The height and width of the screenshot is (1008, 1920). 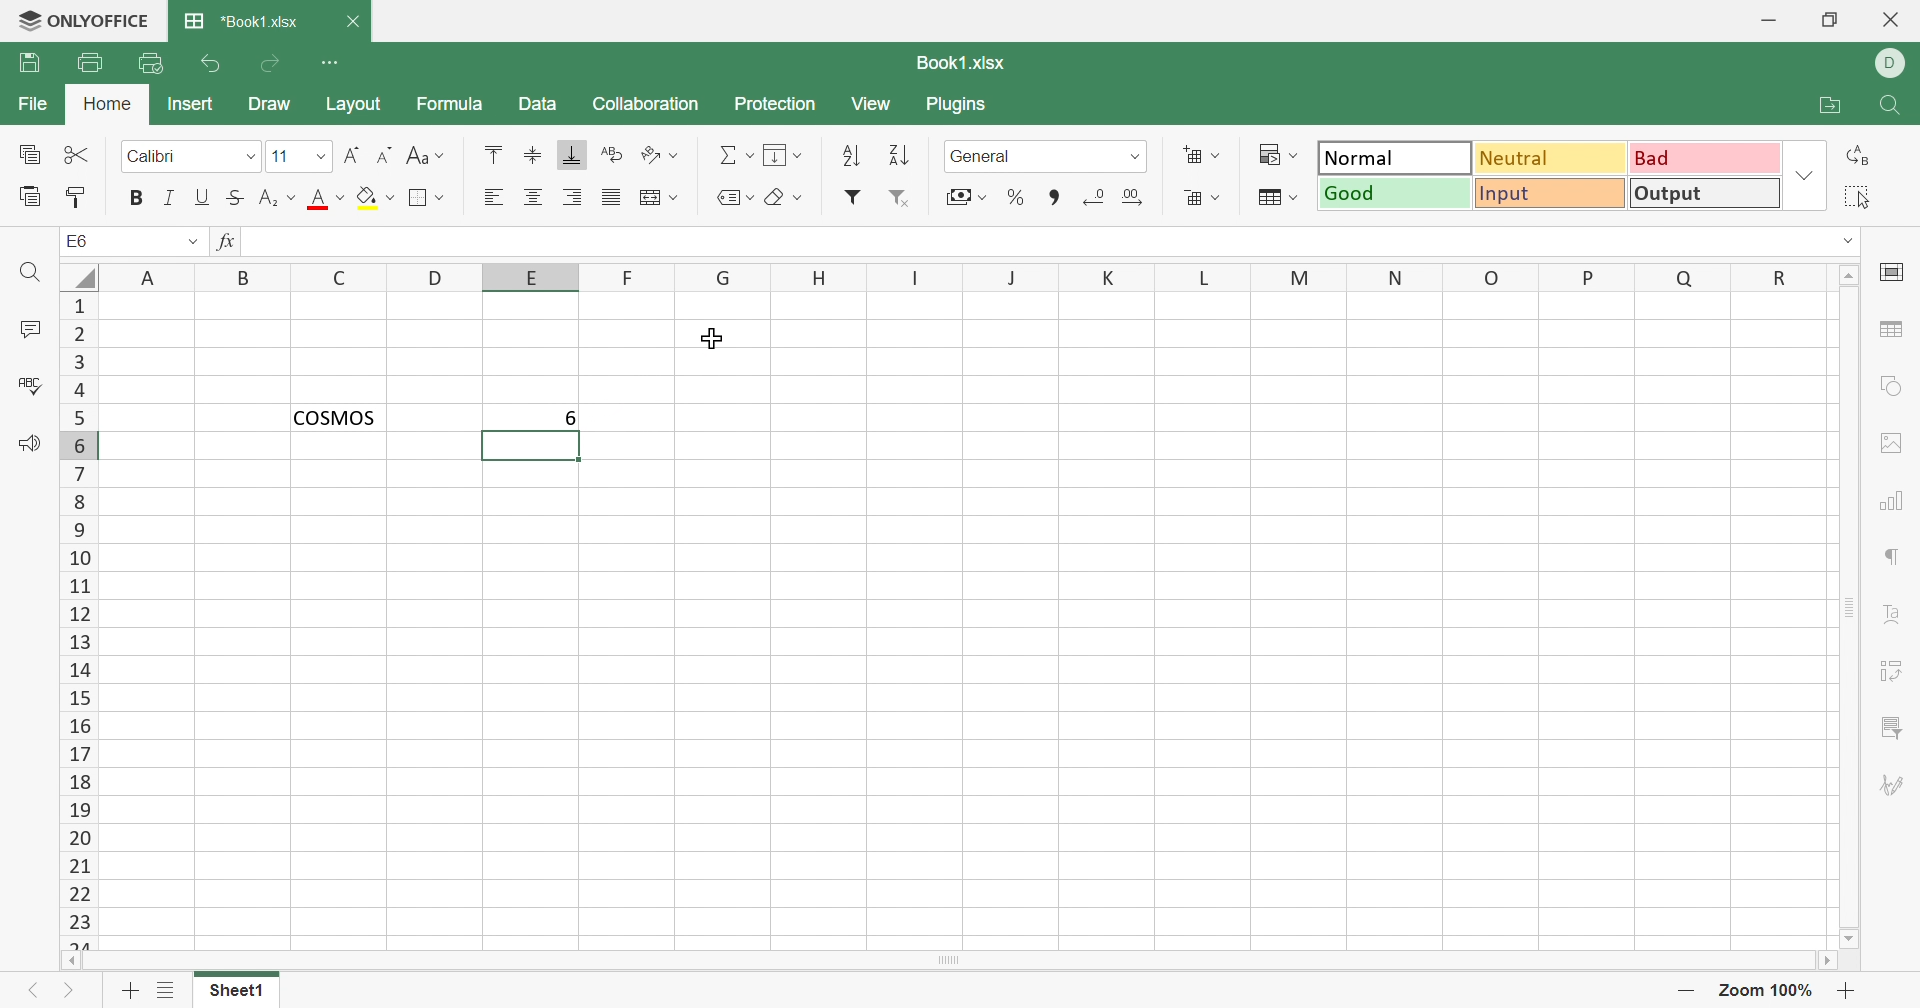 What do you see at coordinates (498, 156) in the screenshot?
I see `Align top` at bounding box center [498, 156].